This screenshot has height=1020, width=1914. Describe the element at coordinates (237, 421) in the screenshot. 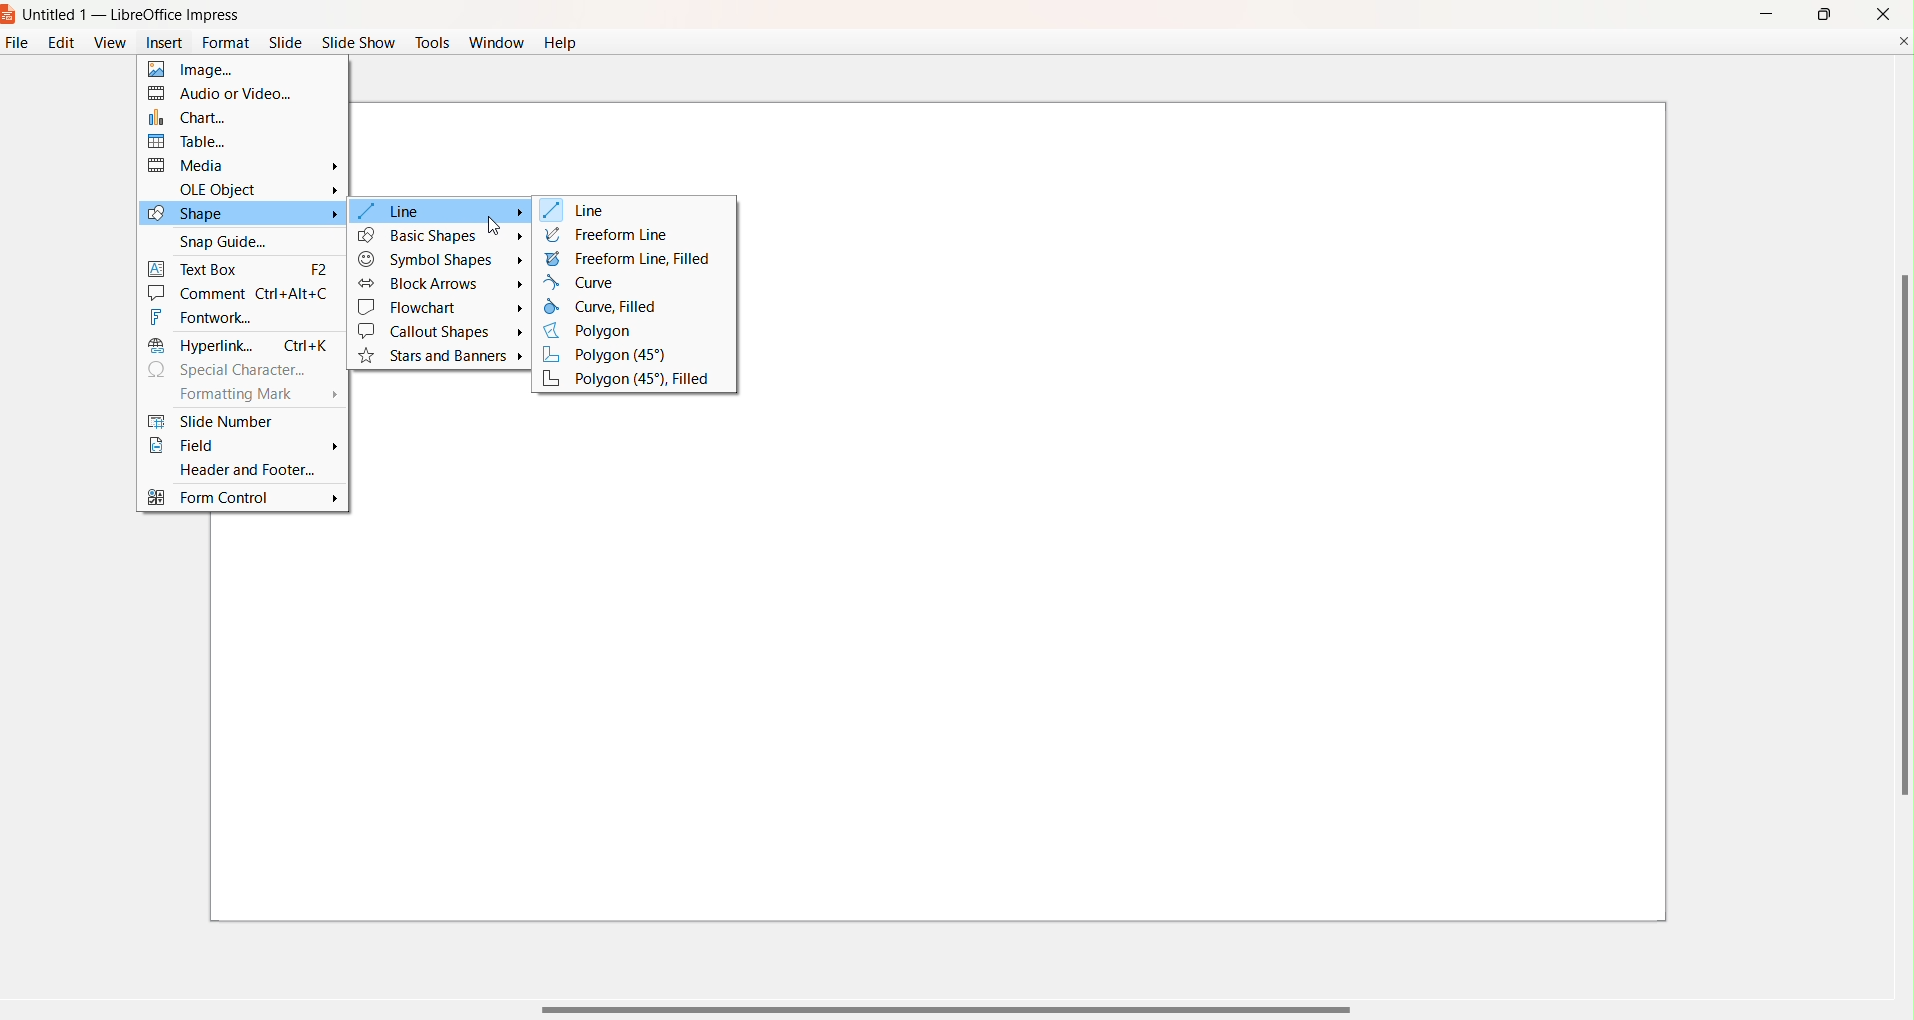

I see `Slide Number` at that location.